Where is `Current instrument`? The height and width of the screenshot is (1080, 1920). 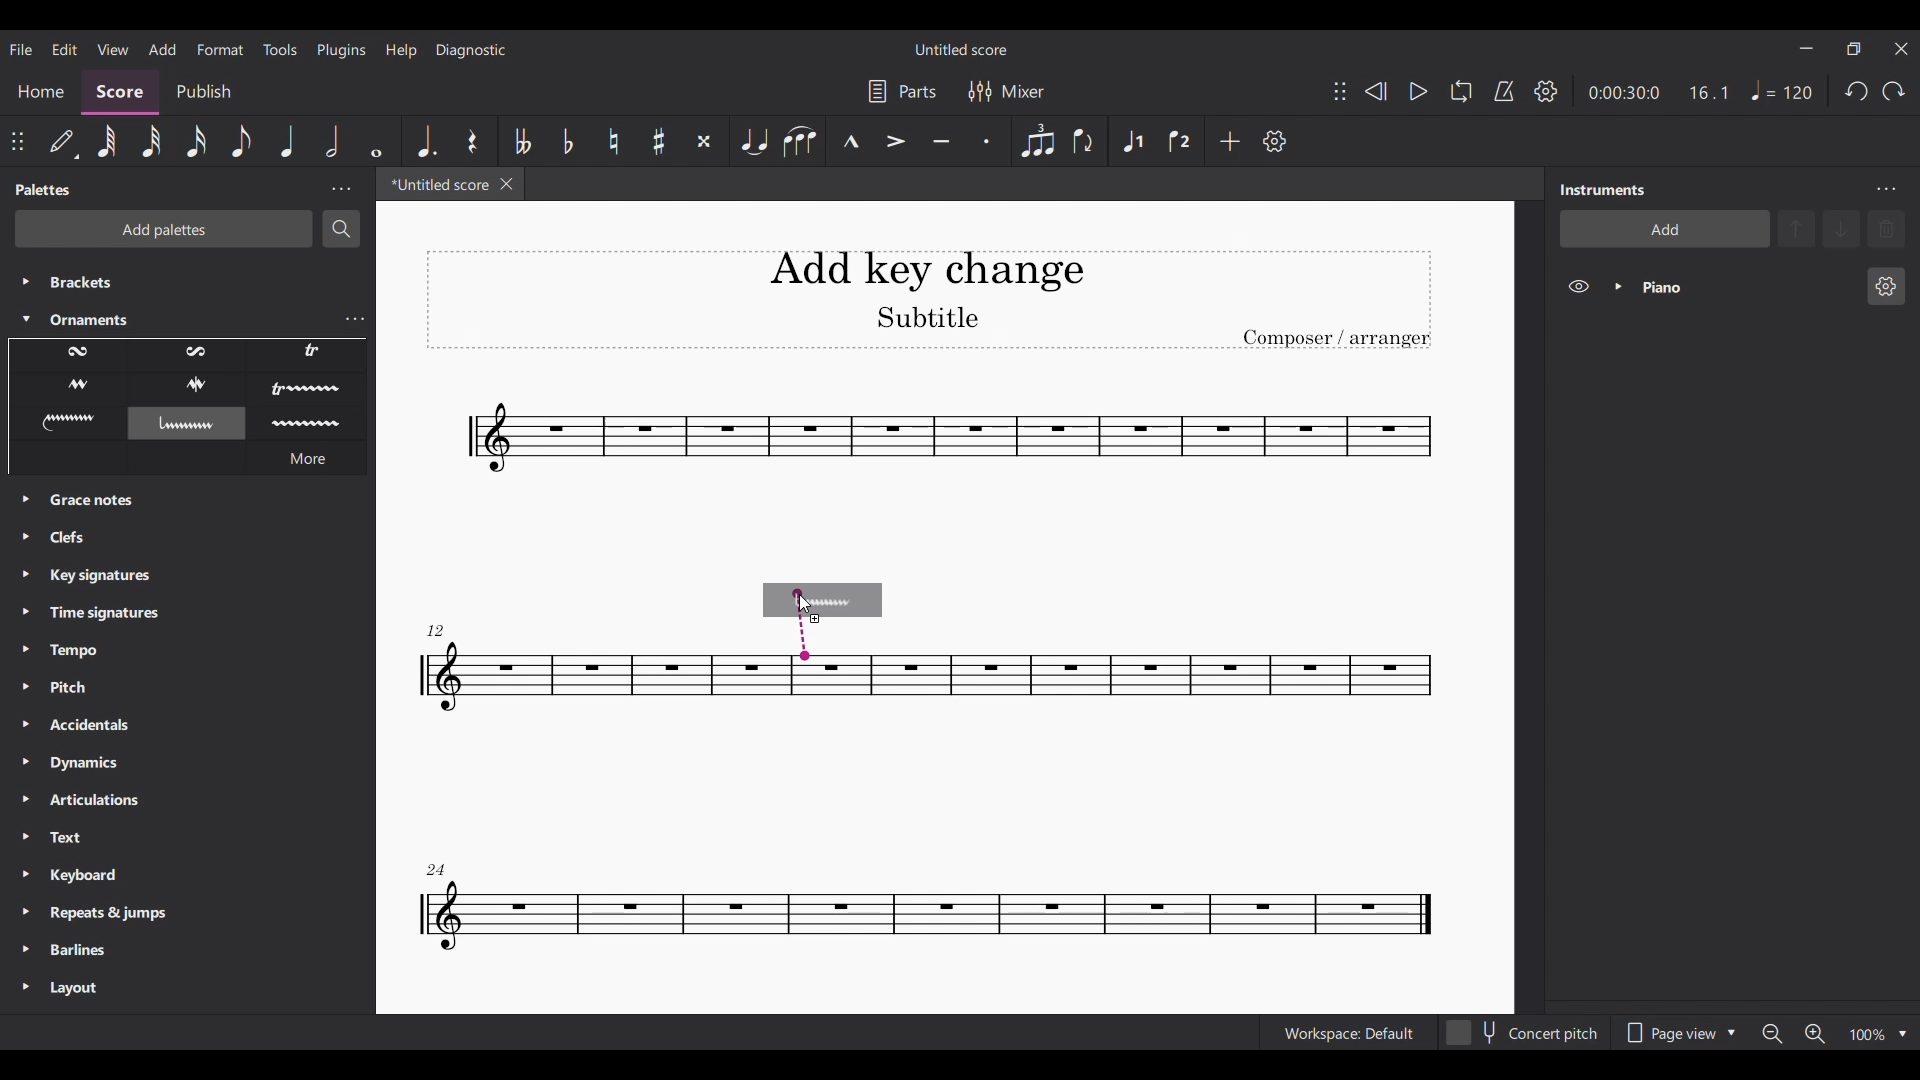 Current instrument is located at coordinates (1746, 286).